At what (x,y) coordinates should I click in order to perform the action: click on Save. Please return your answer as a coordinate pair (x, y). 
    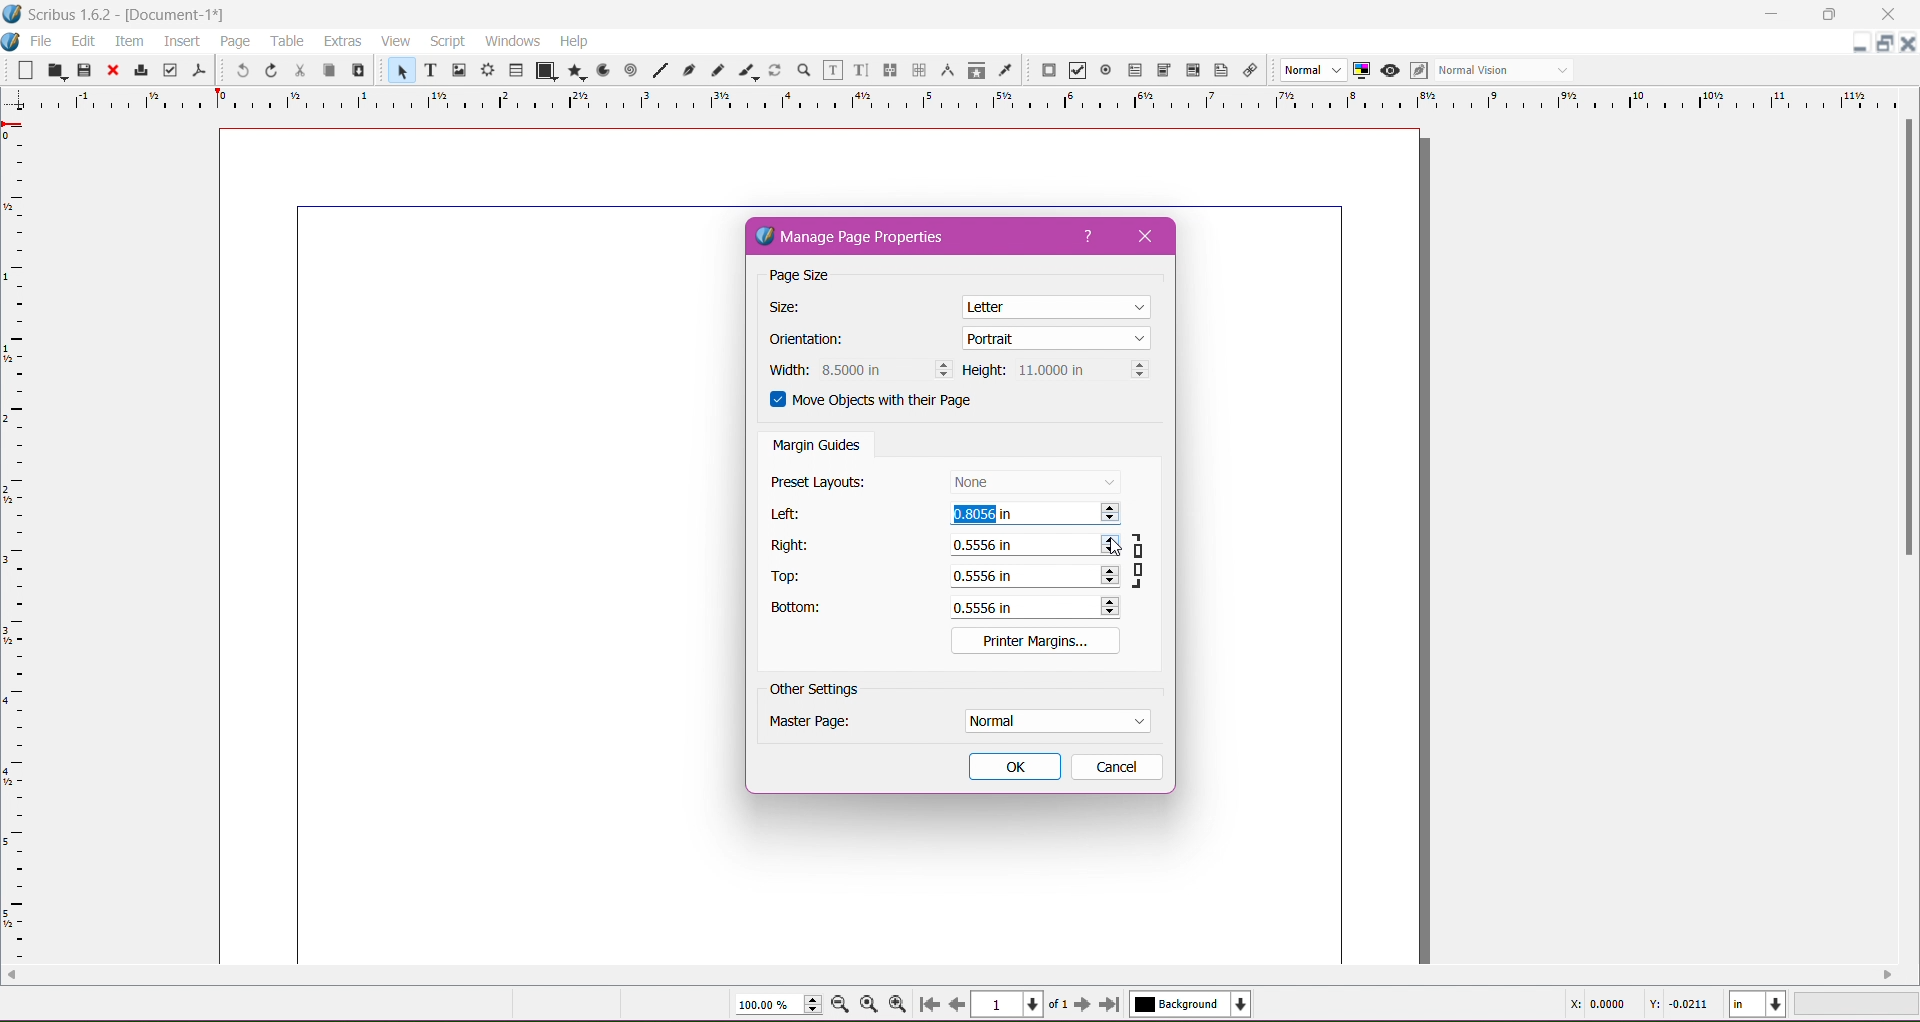
    Looking at the image, I should click on (85, 68).